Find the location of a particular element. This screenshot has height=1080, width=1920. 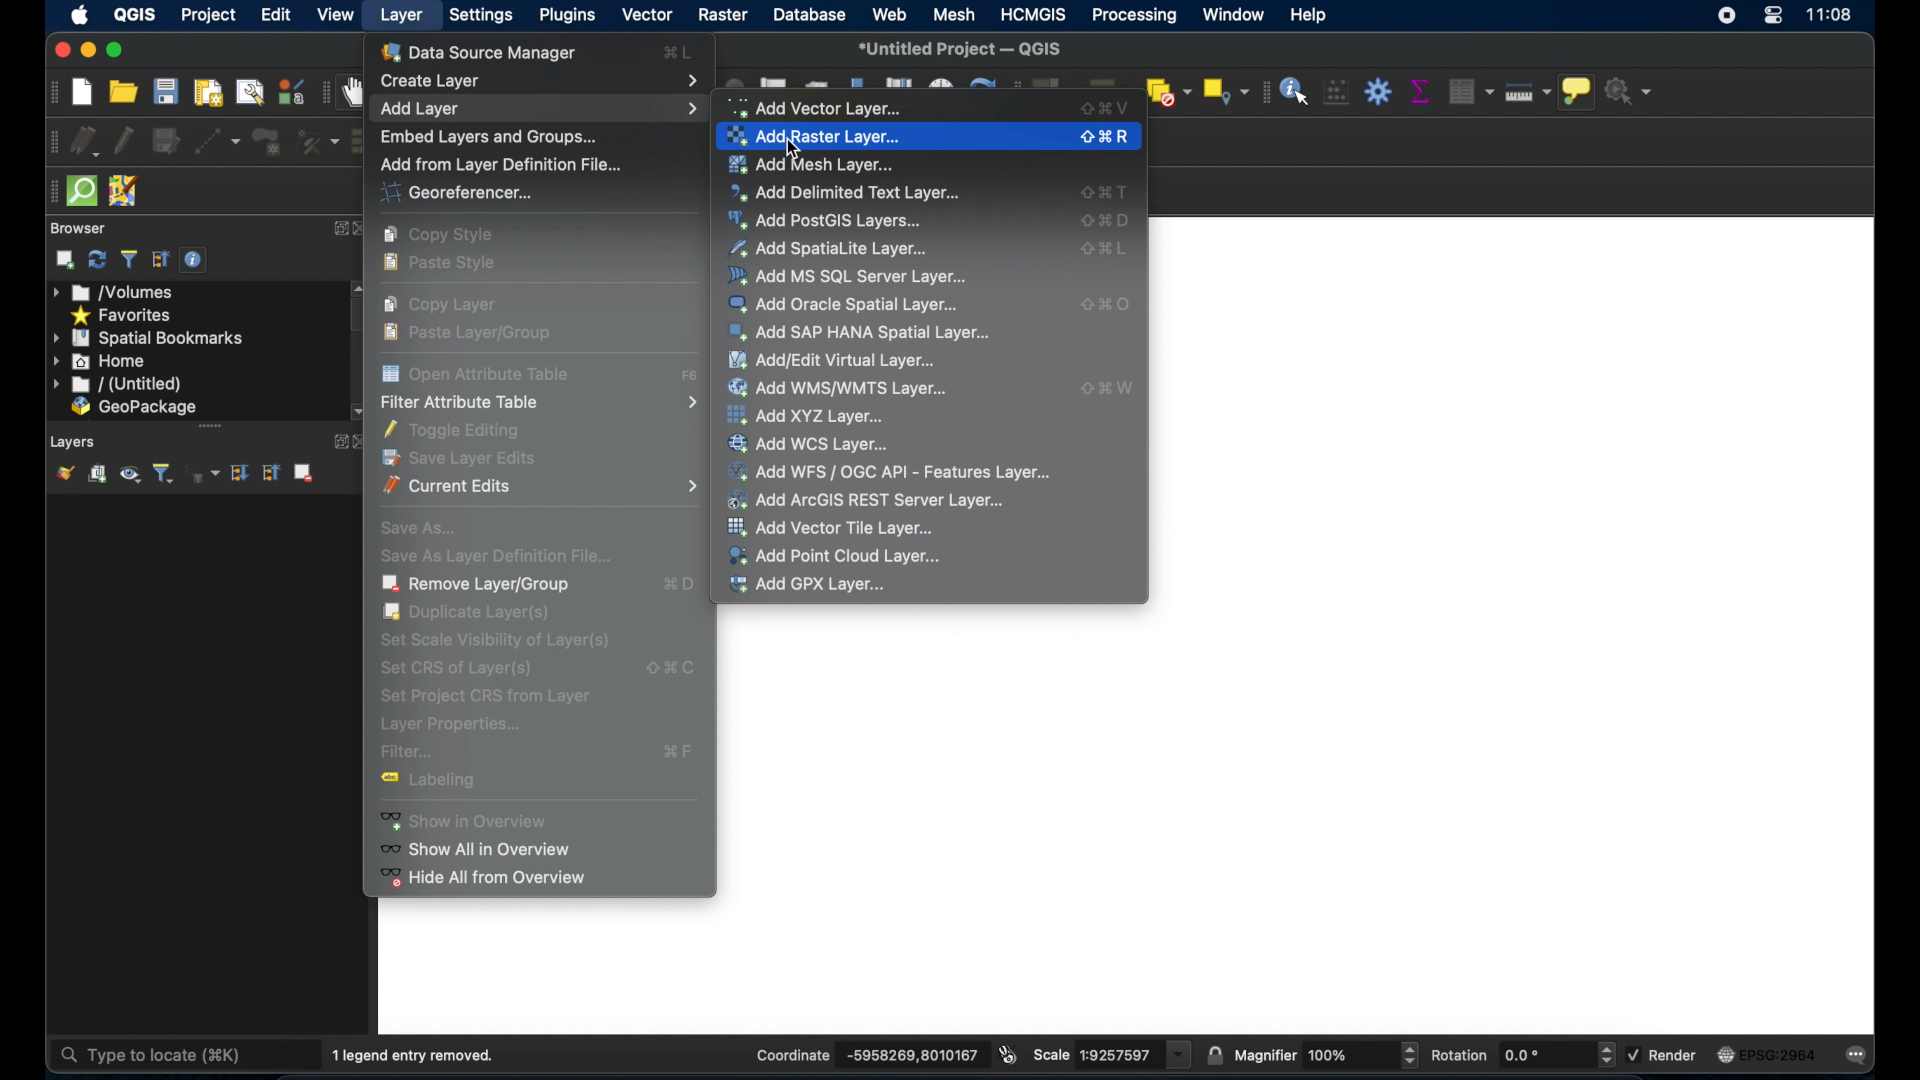

identify features is located at coordinates (1295, 90).